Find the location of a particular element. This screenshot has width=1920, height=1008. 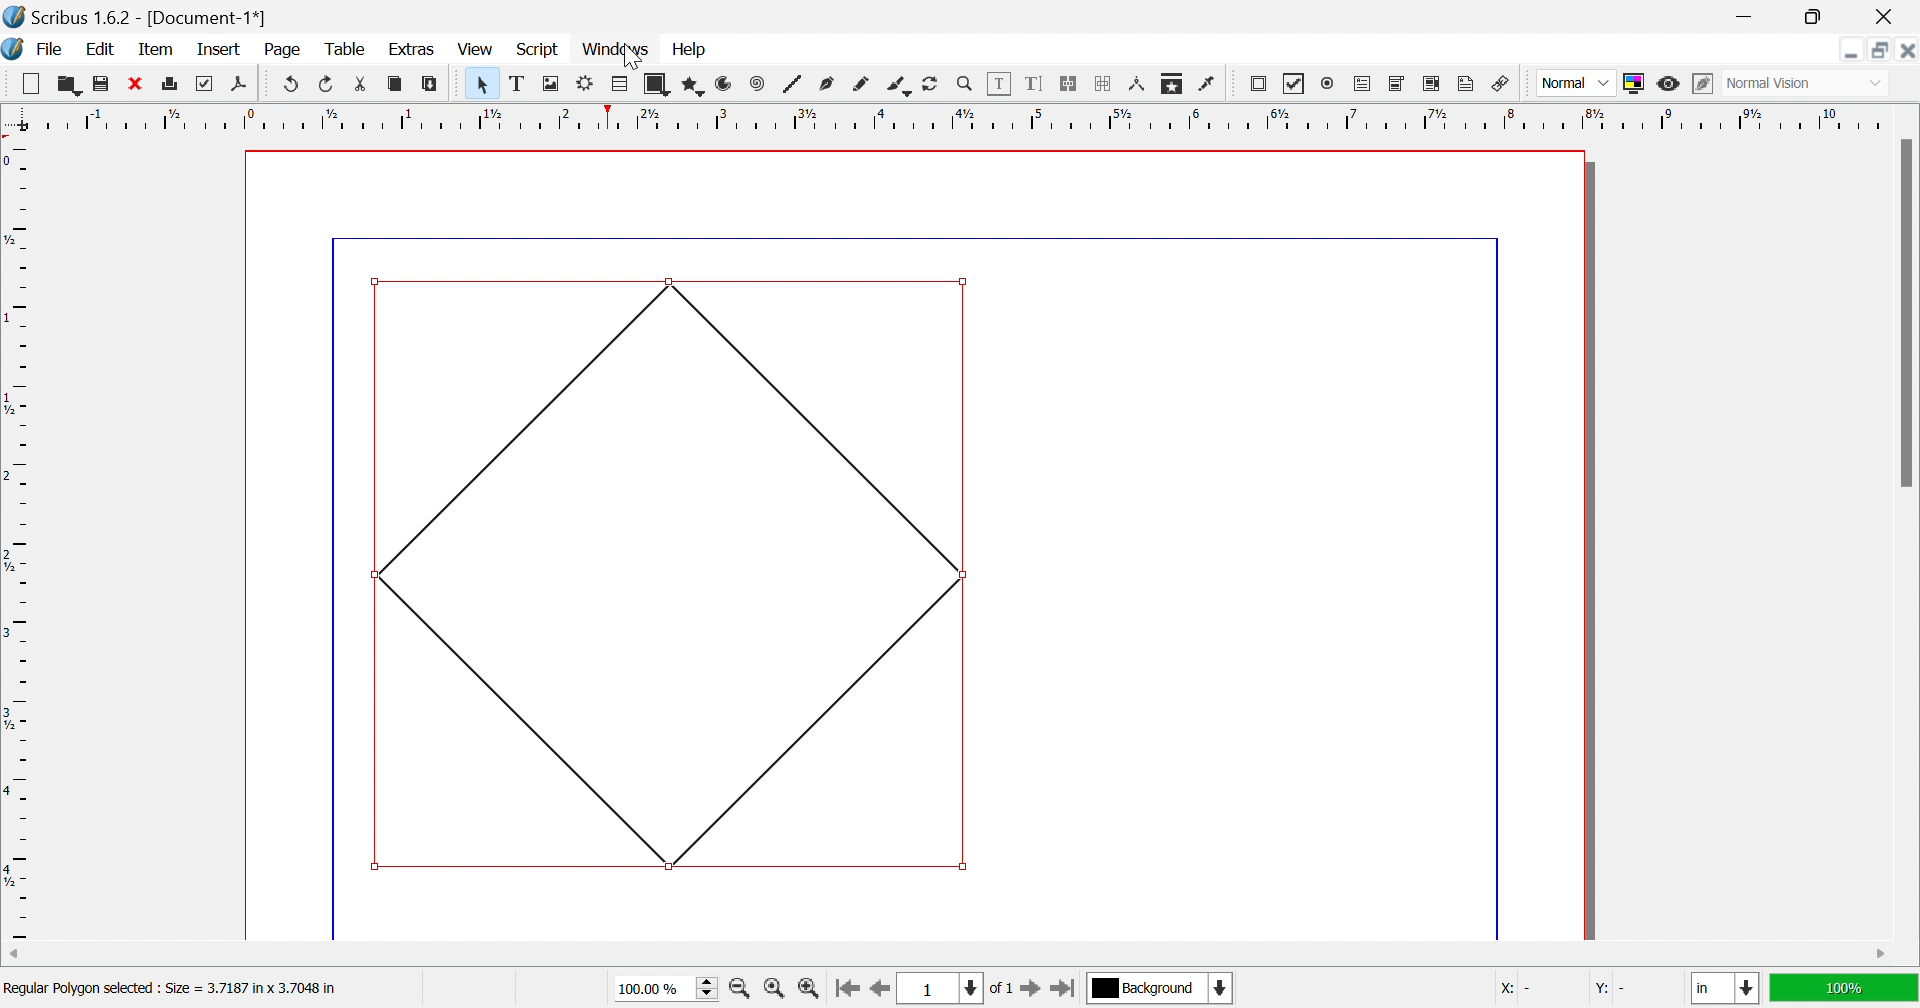

Item is located at coordinates (156, 48).